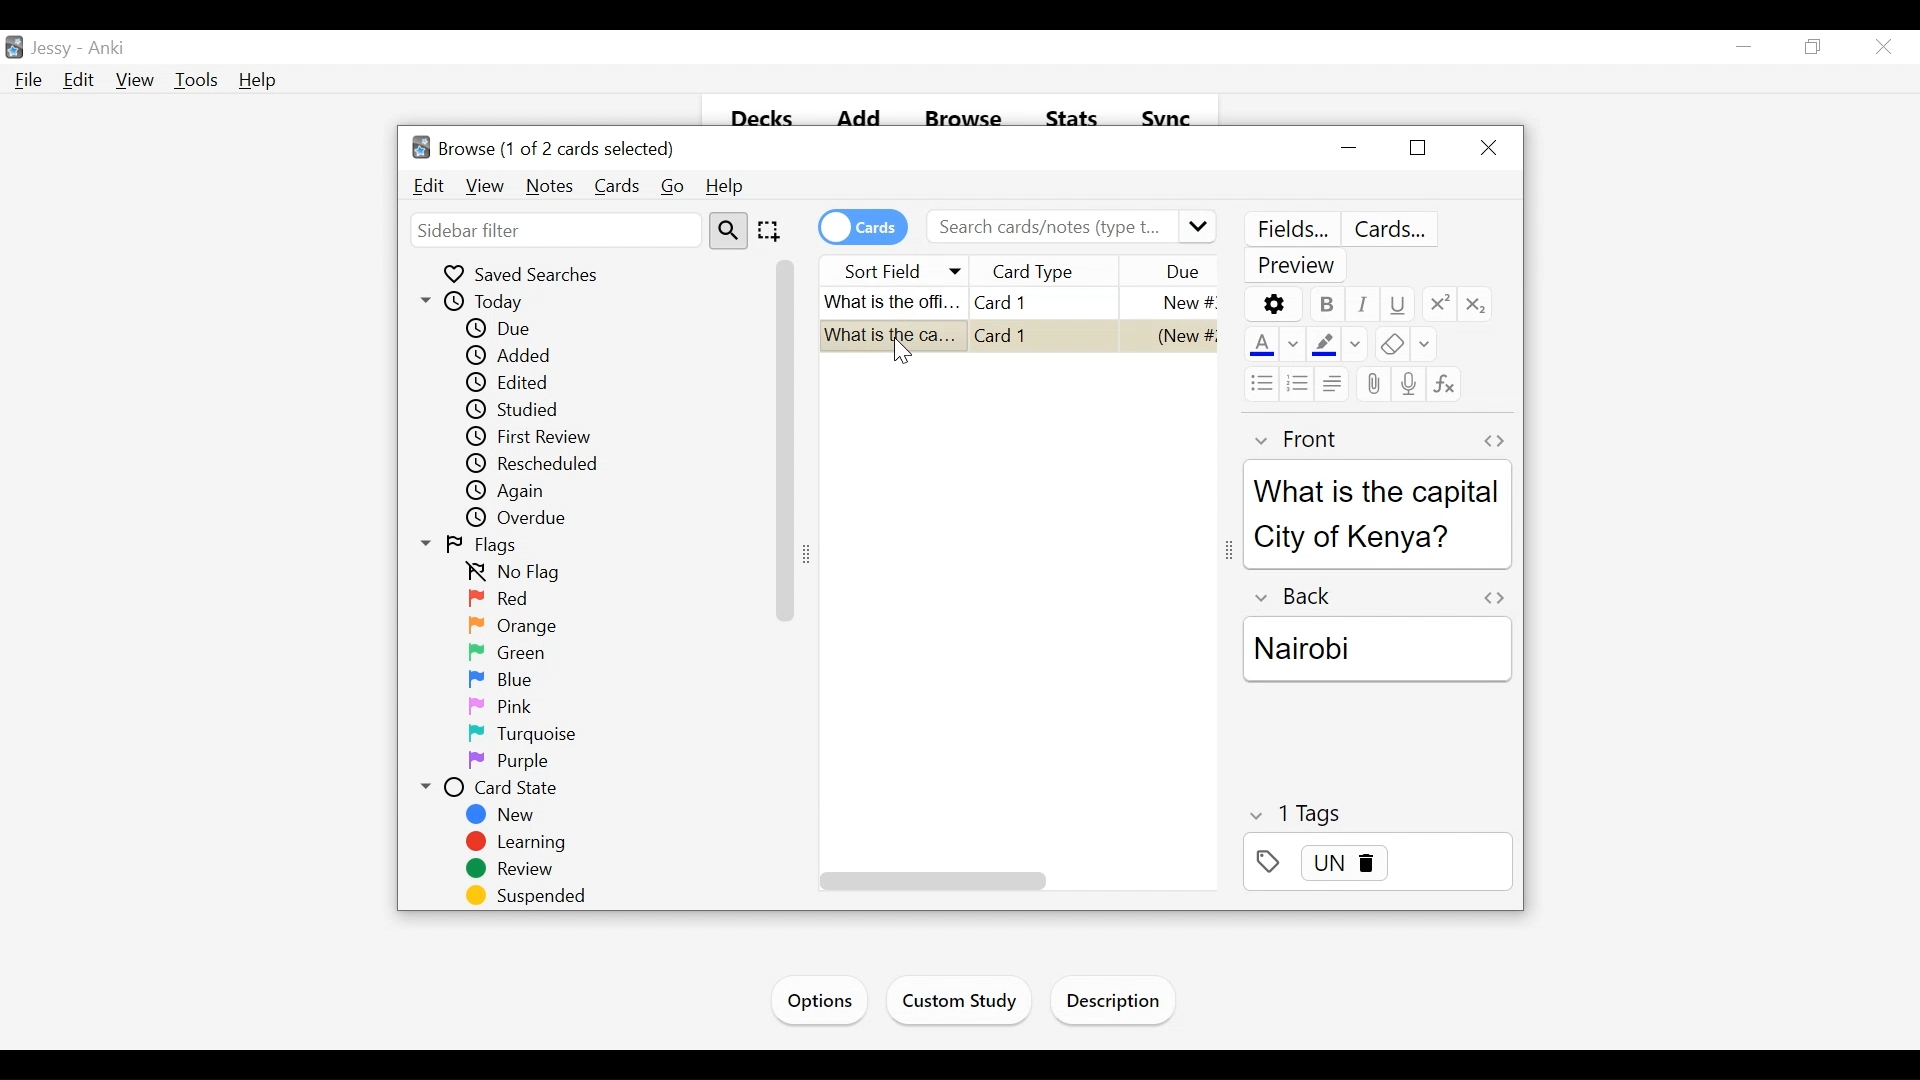 This screenshot has width=1920, height=1080. What do you see at coordinates (31, 81) in the screenshot?
I see `File` at bounding box center [31, 81].